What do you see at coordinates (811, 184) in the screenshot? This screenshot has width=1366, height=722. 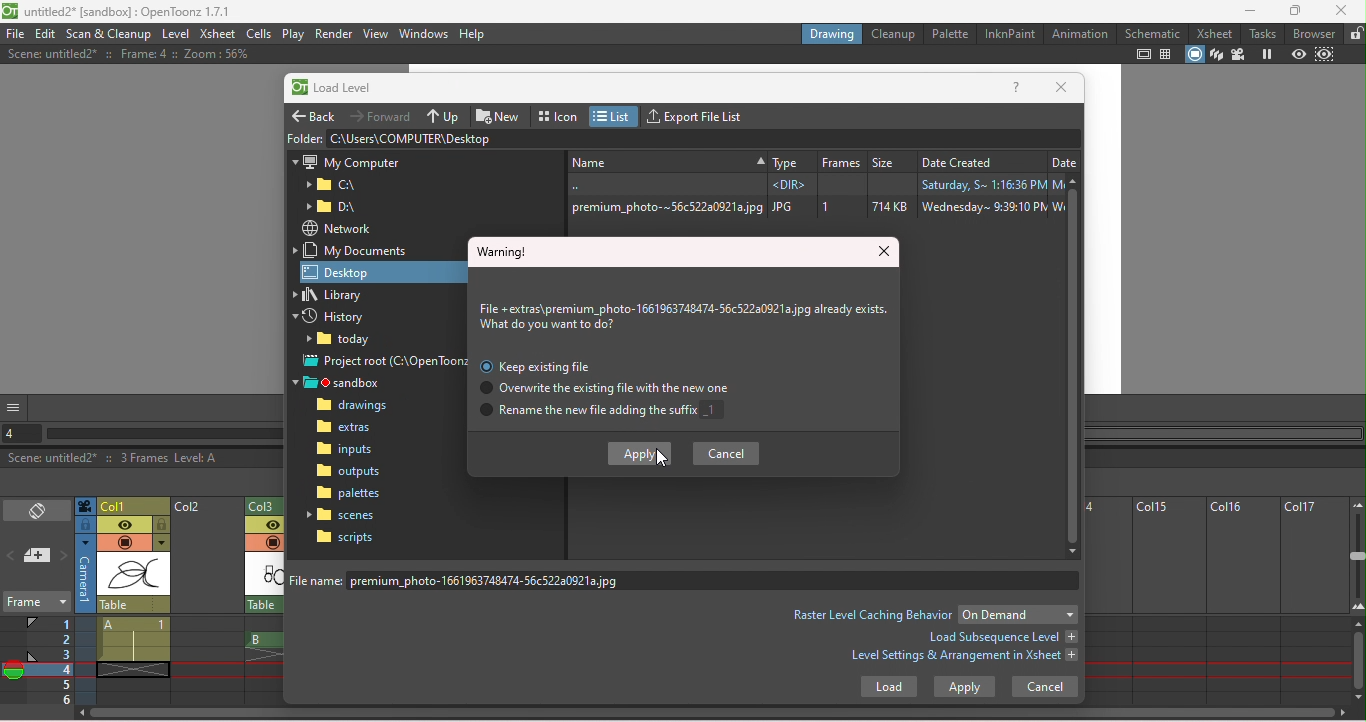 I see `<DIR> Saturday, S~ 1:16:36 PM` at bounding box center [811, 184].